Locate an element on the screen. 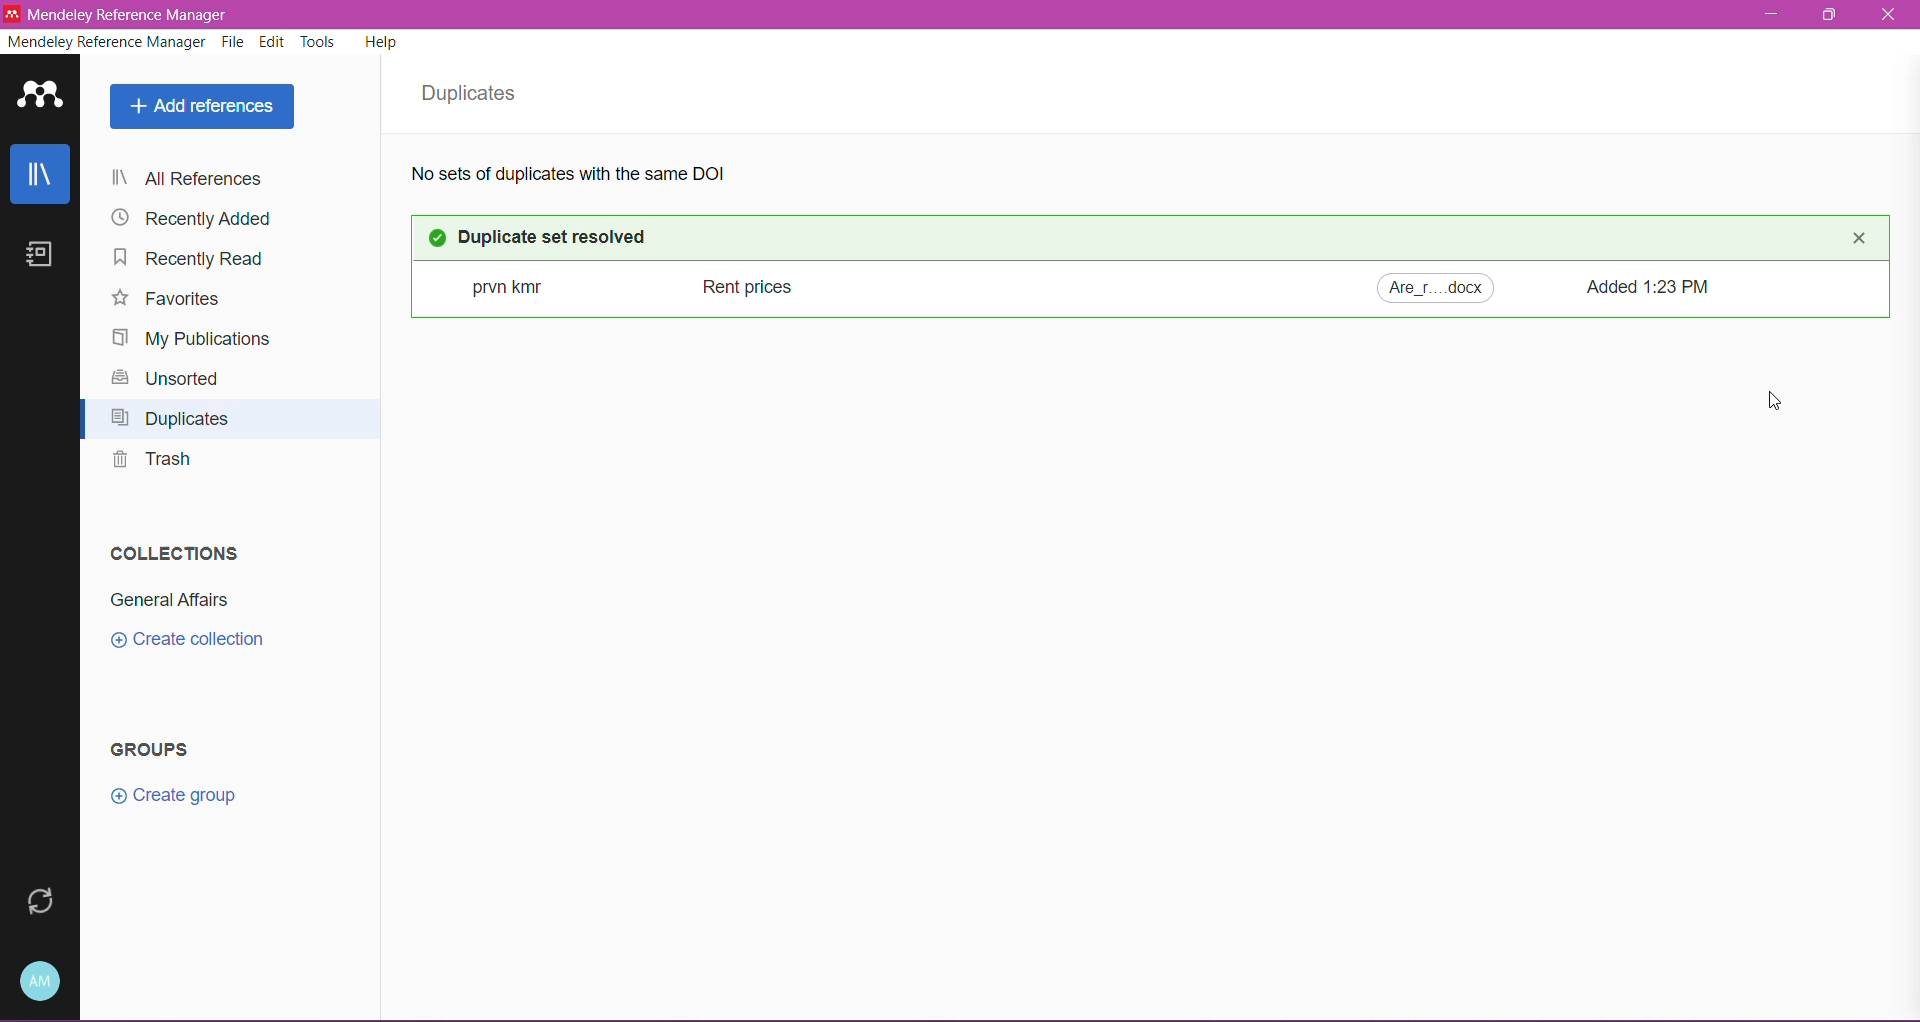 The image size is (1920, 1022). Help is located at coordinates (384, 45).